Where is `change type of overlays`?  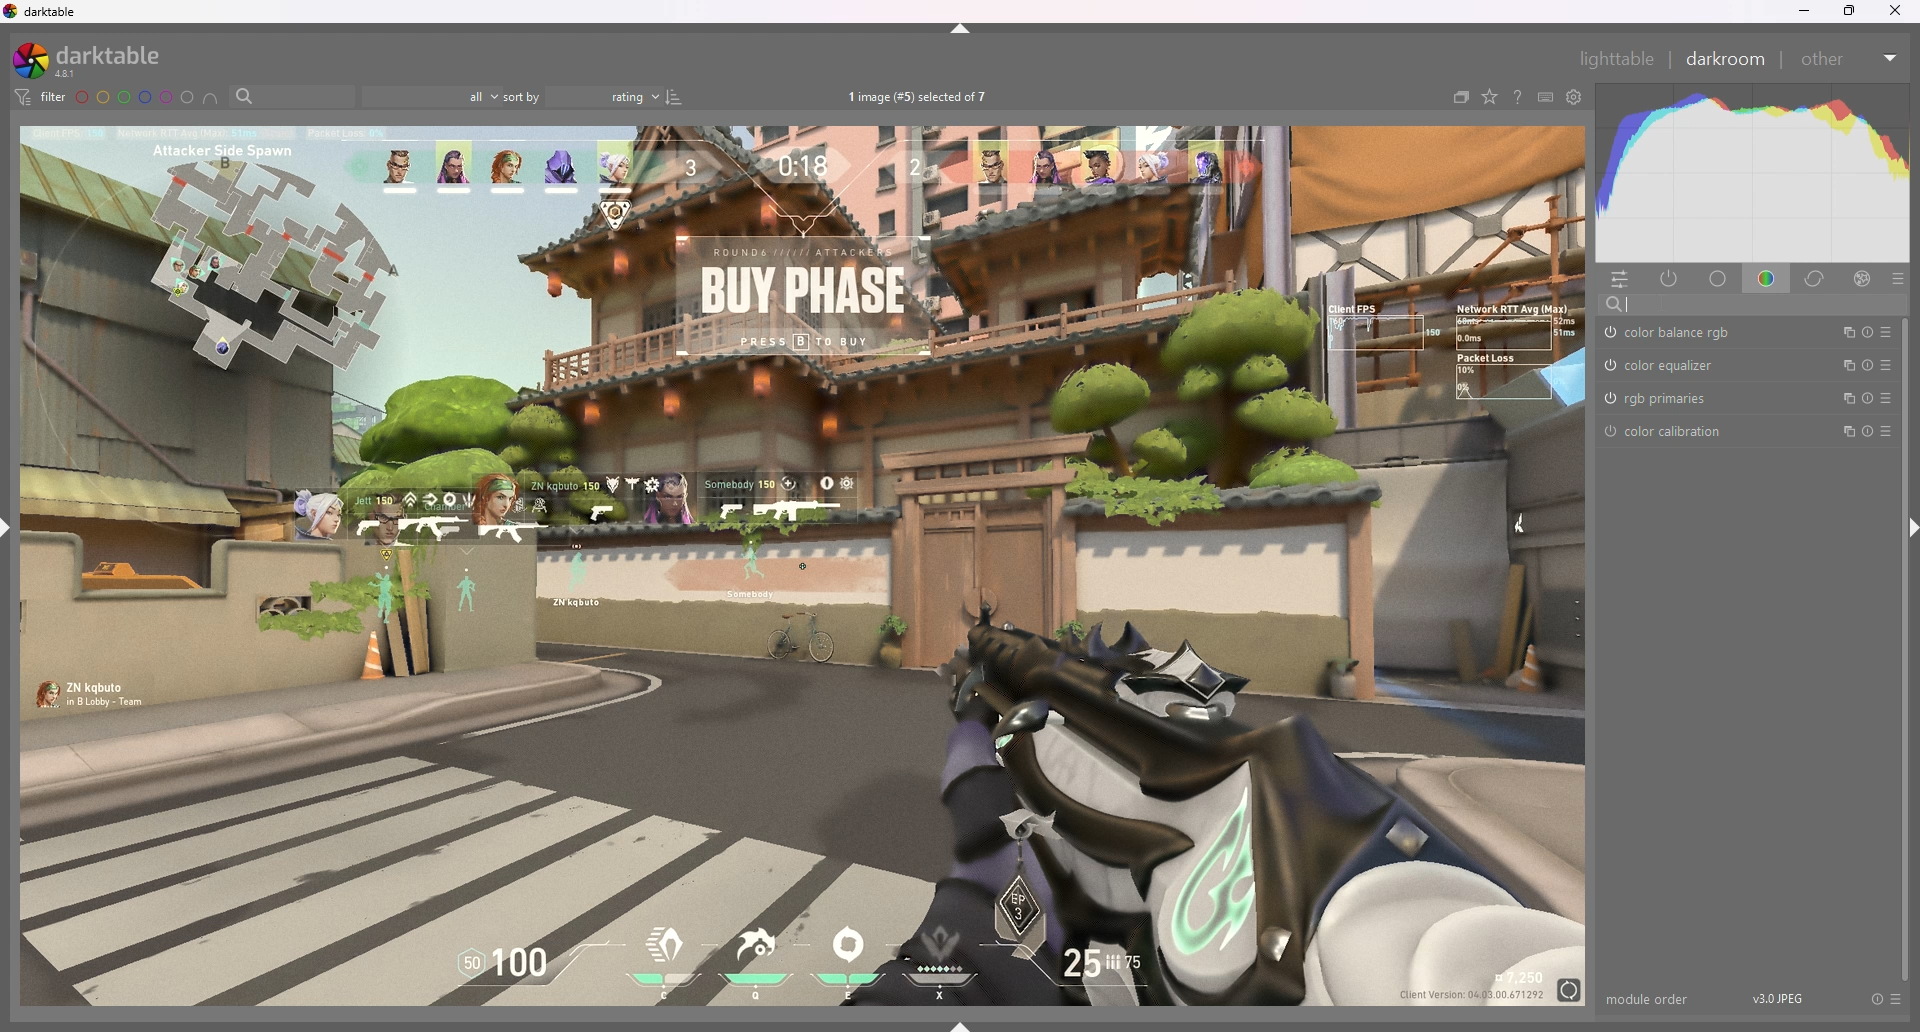
change type of overlays is located at coordinates (1490, 97).